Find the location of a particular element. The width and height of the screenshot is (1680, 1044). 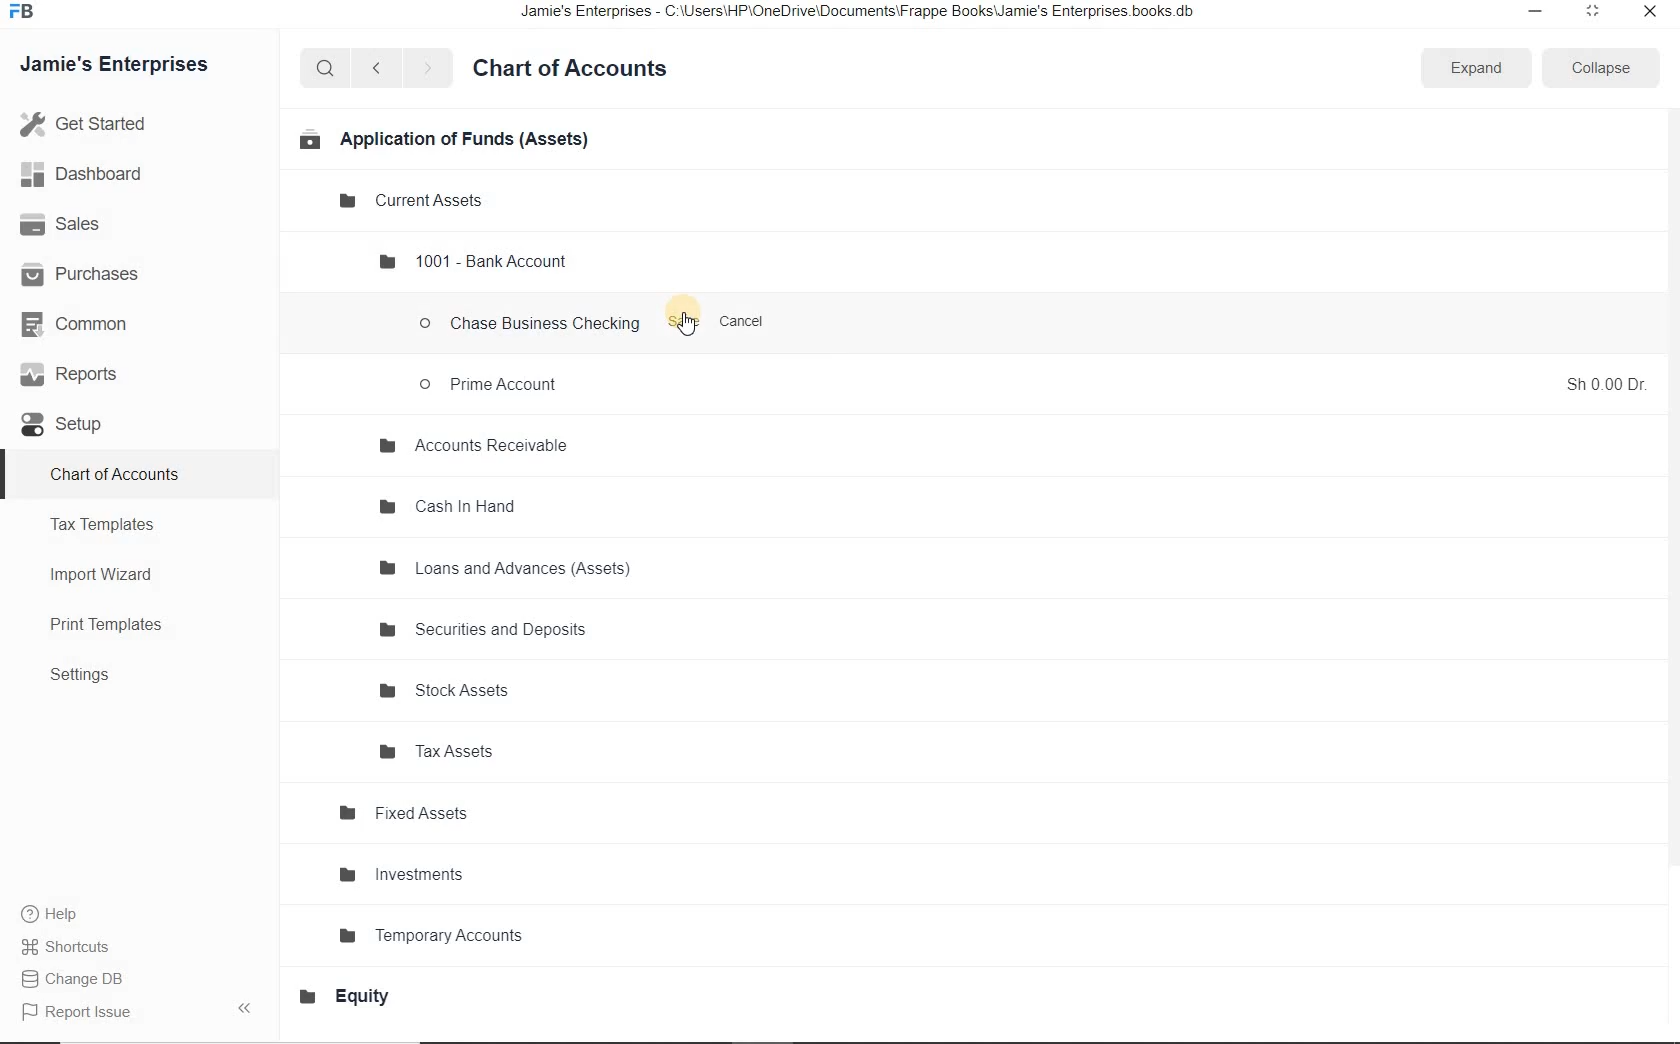

collapse is located at coordinates (1596, 68).